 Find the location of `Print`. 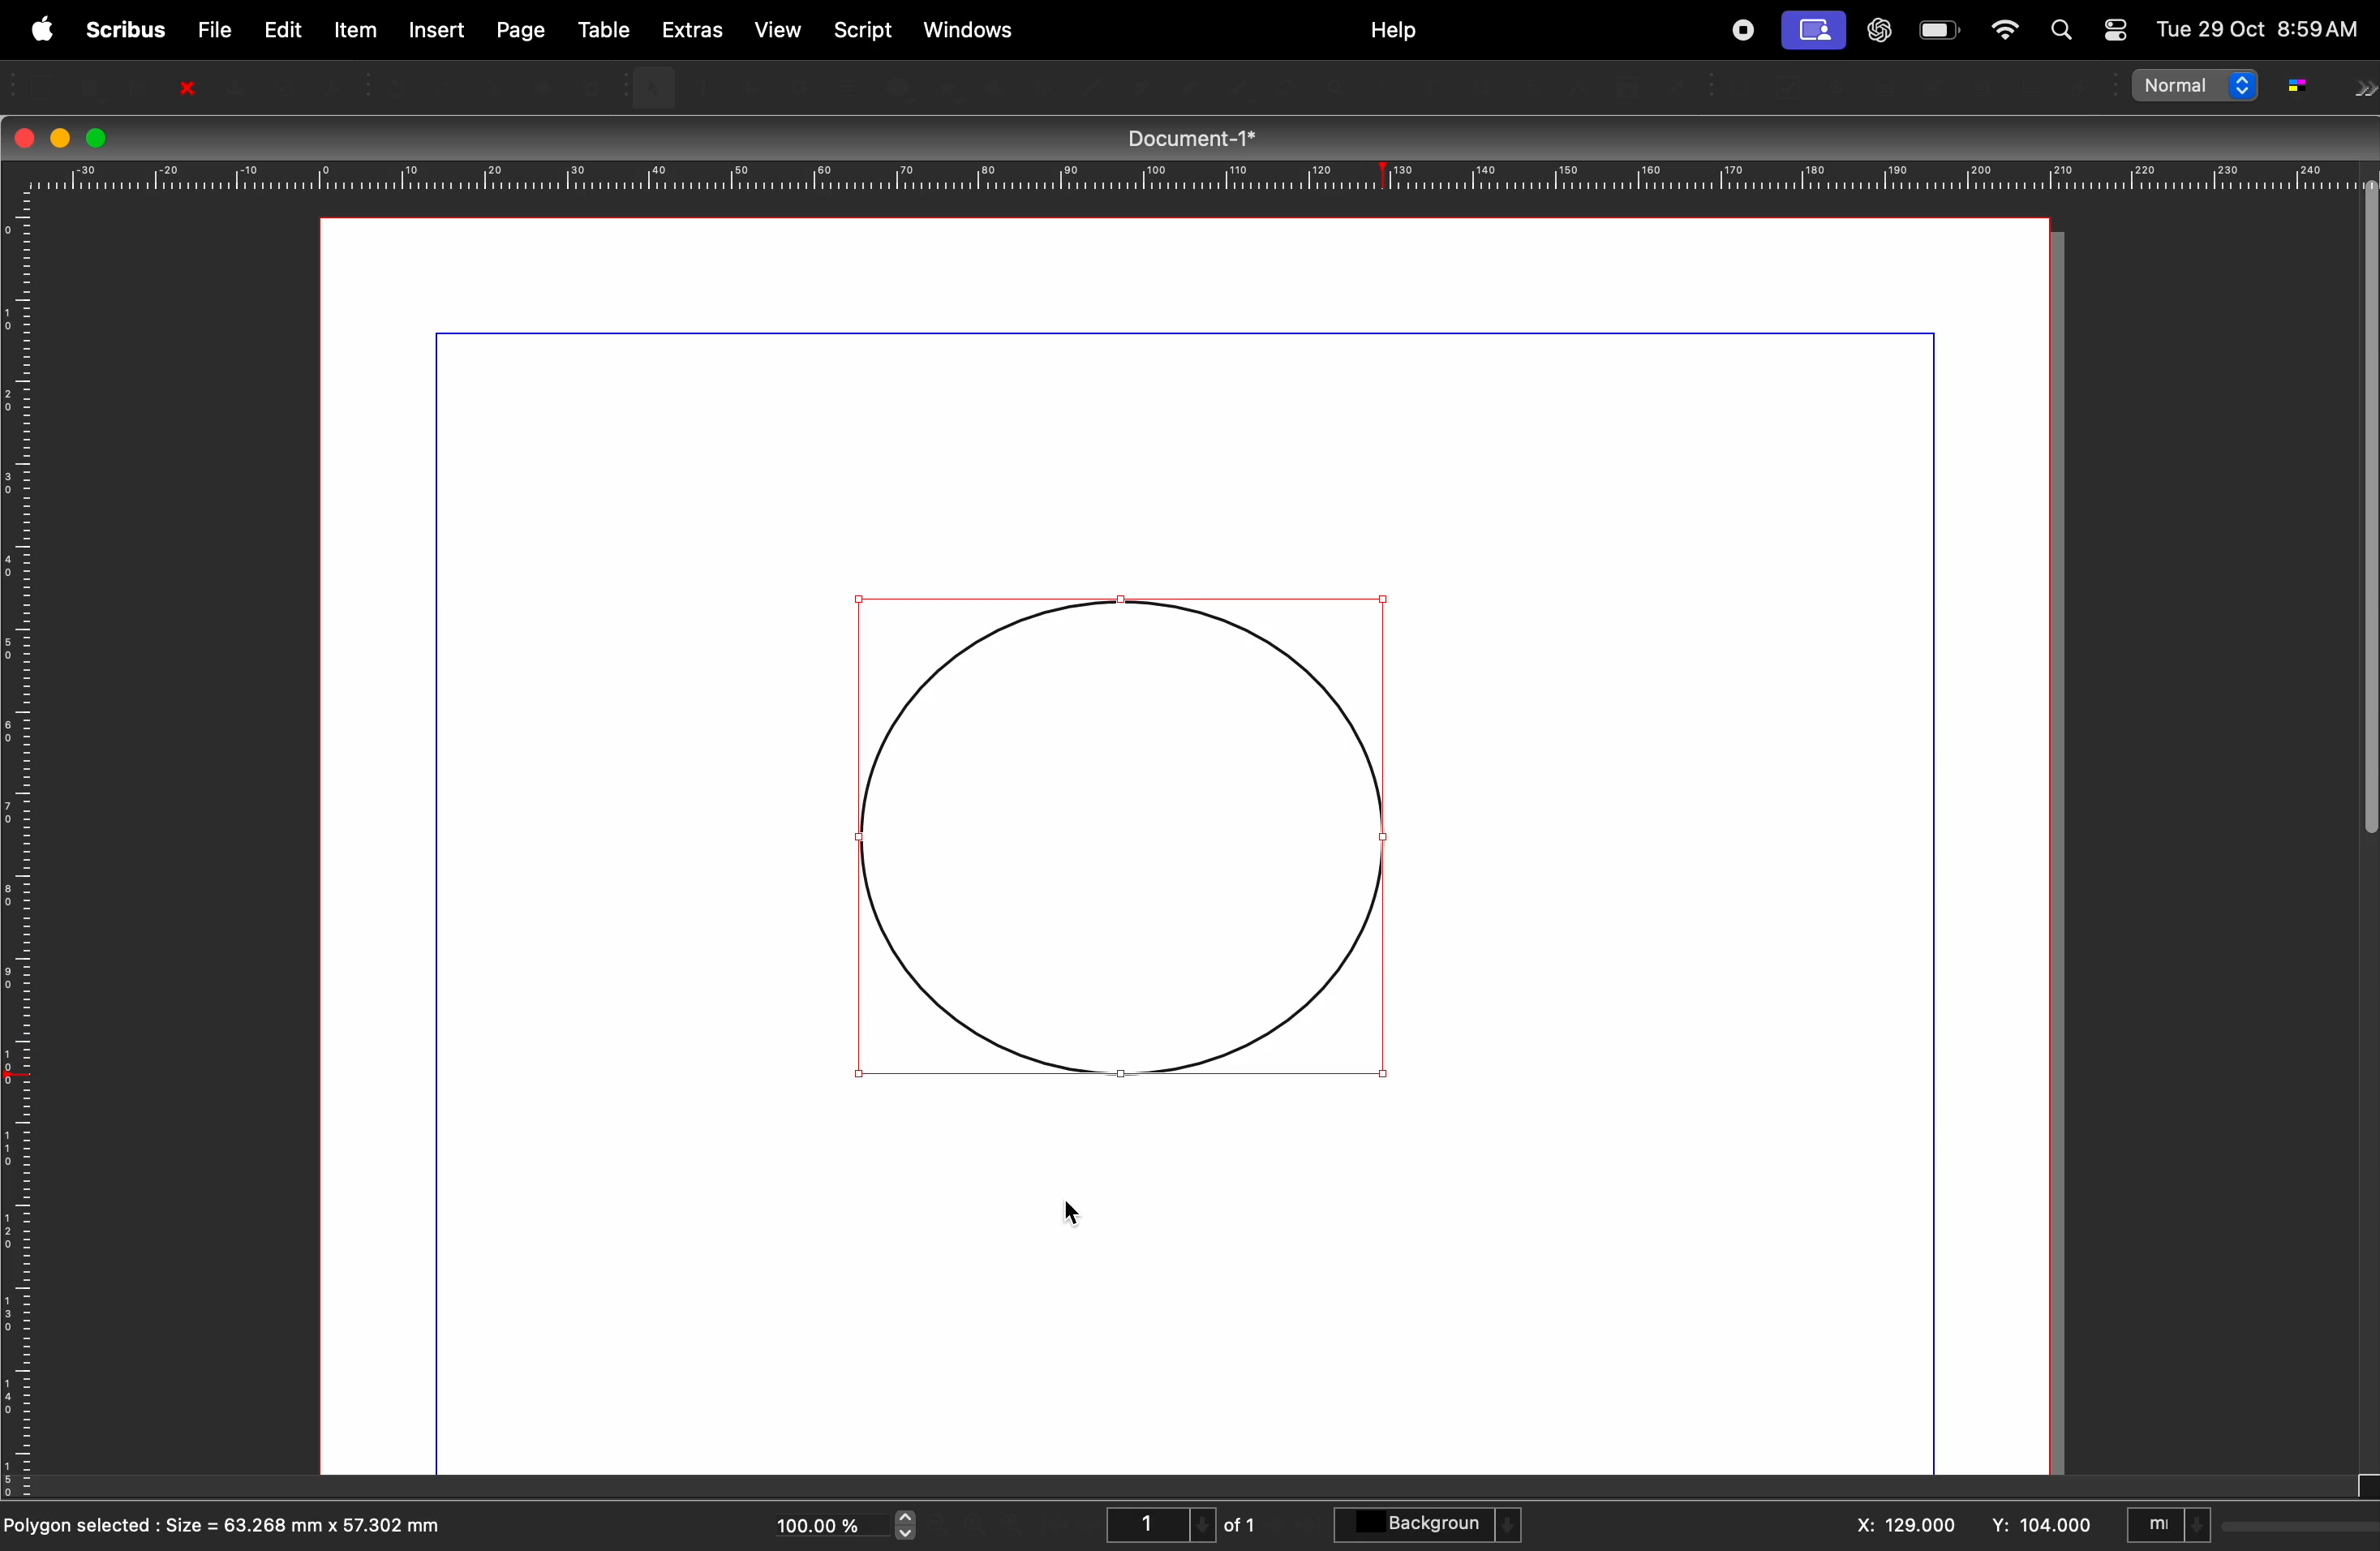

Print is located at coordinates (233, 86).